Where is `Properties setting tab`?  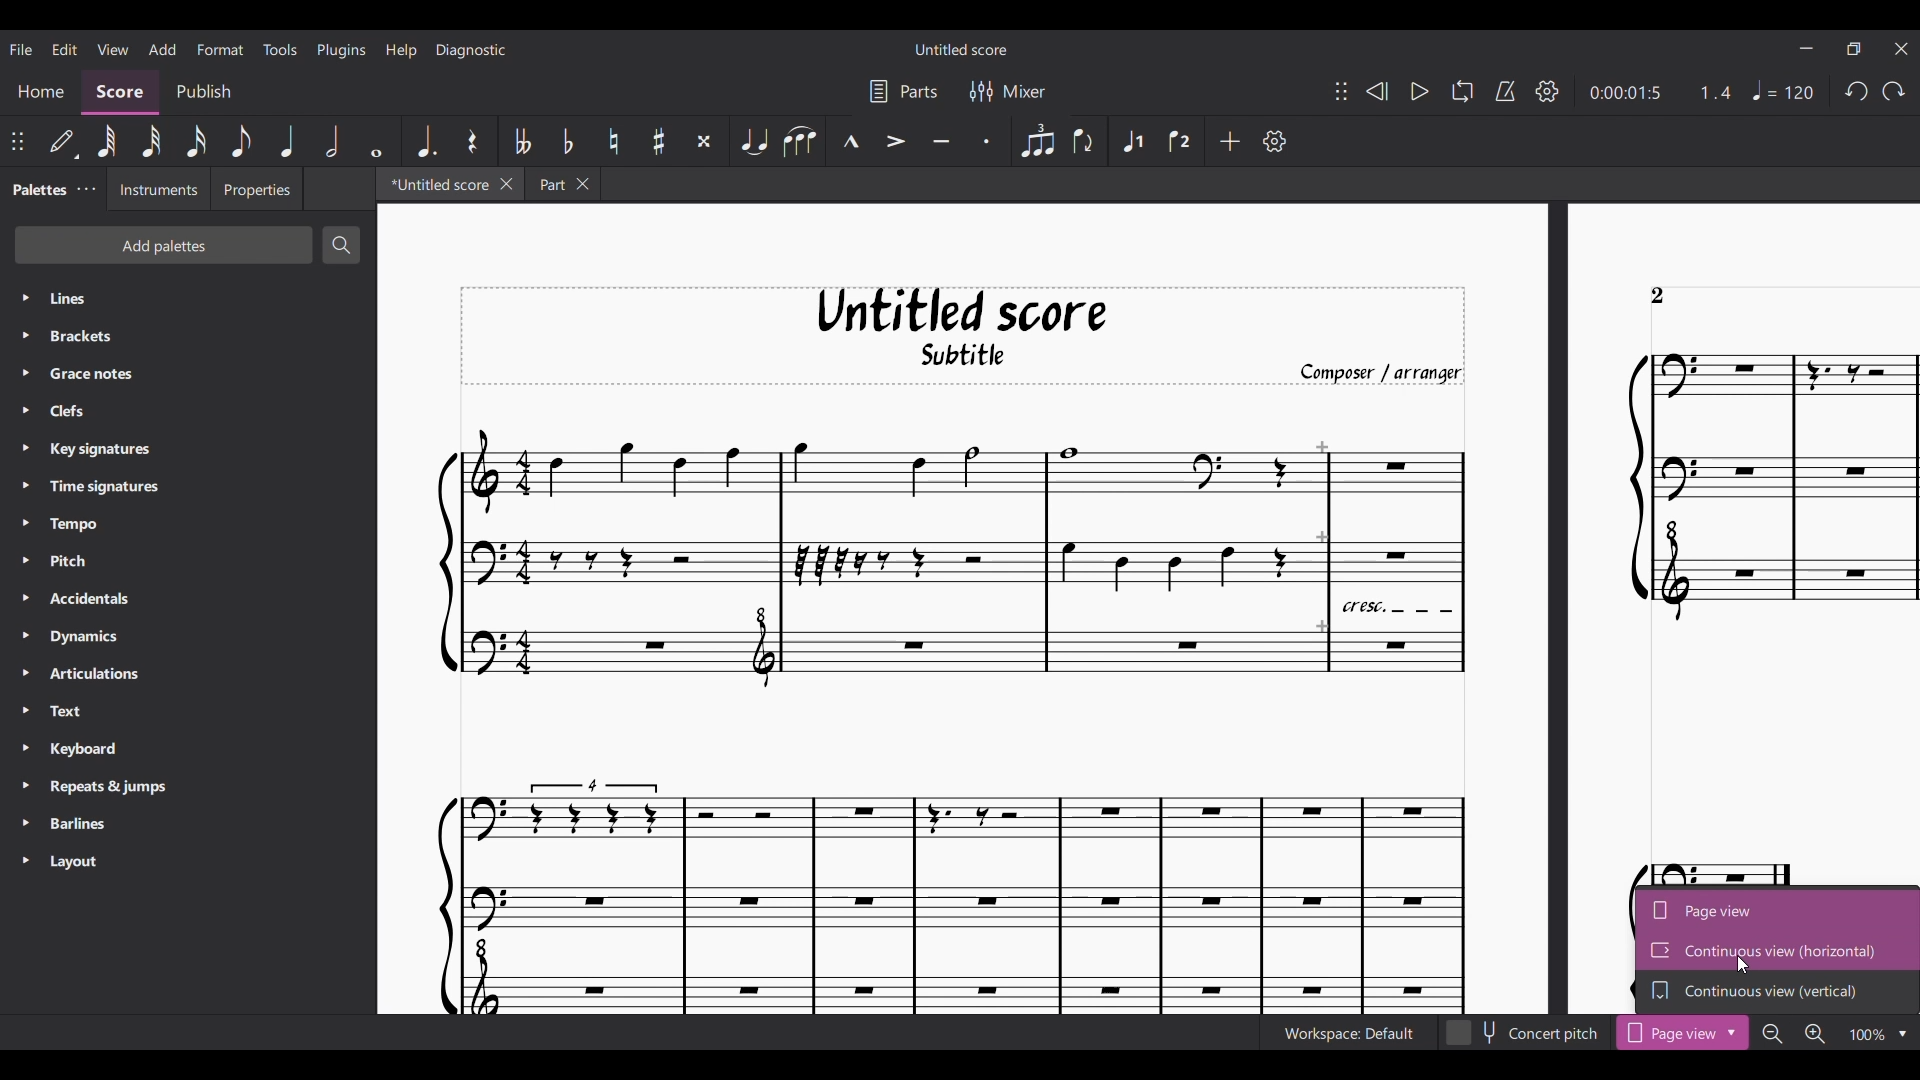
Properties setting tab is located at coordinates (256, 188).